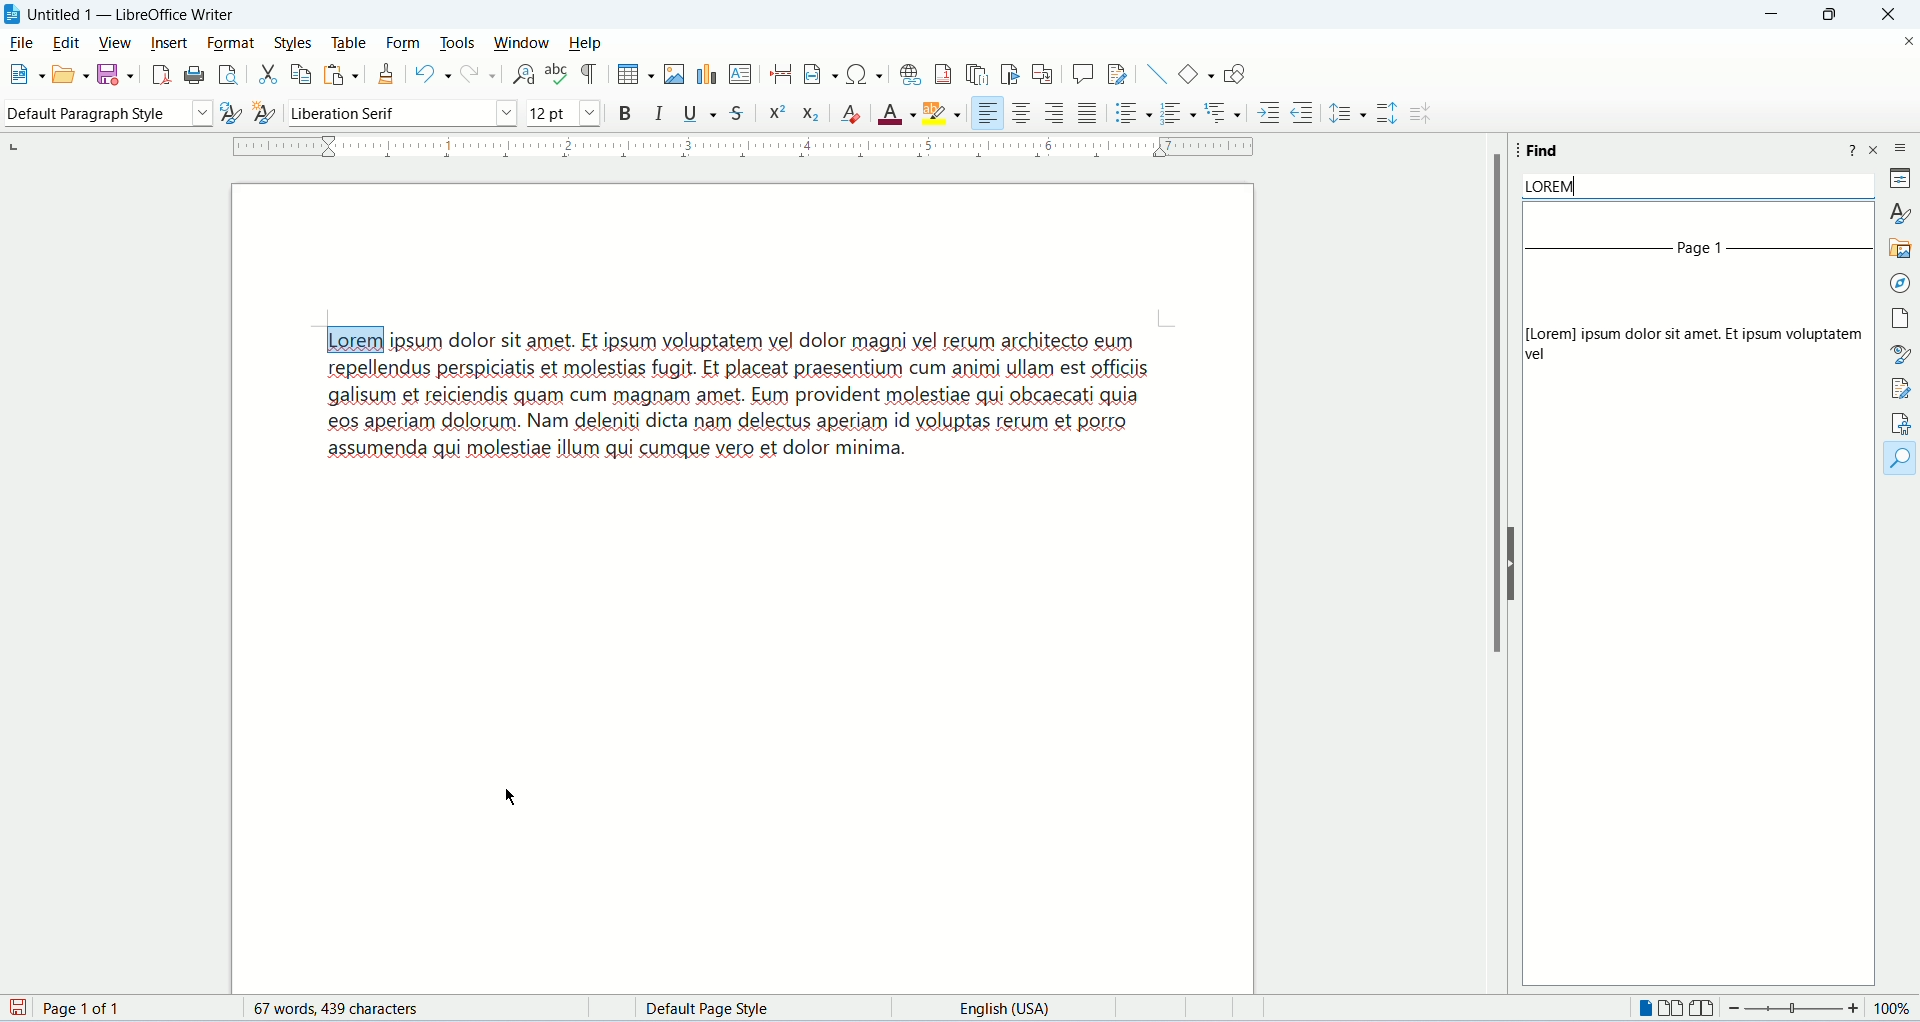  Describe the element at coordinates (130, 14) in the screenshot. I see `Untitled 1 - LibreOffice Writer` at that location.